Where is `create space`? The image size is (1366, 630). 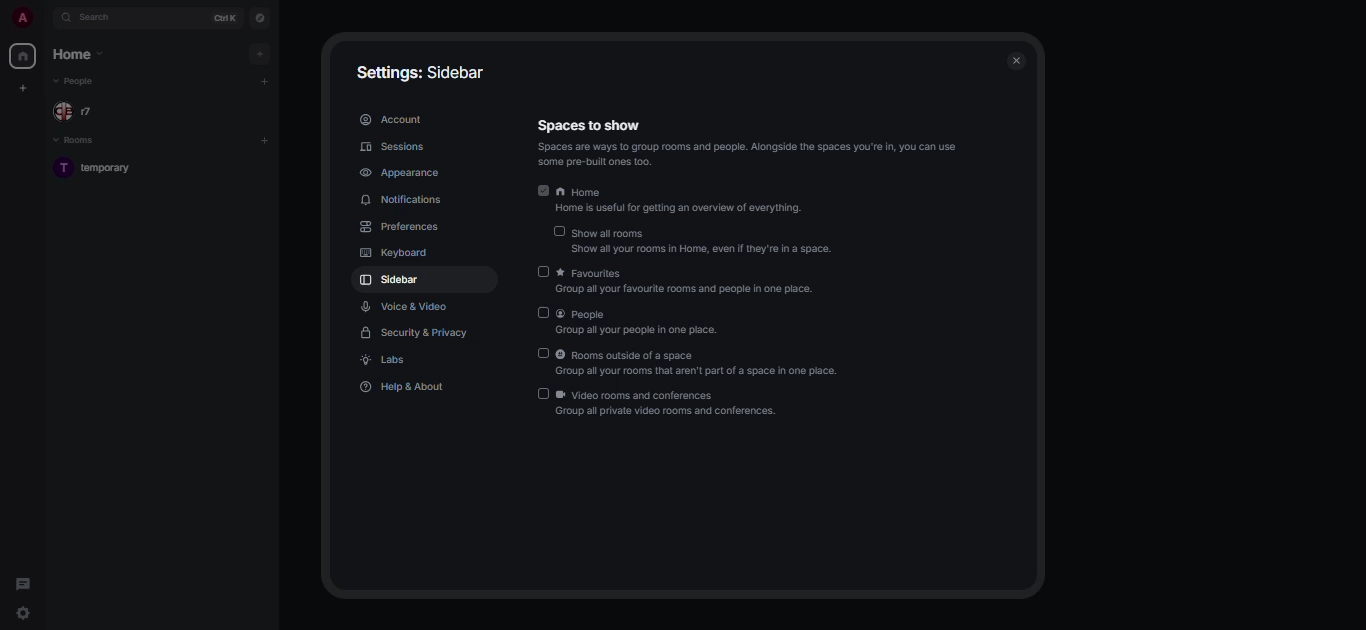 create space is located at coordinates (25, 91).